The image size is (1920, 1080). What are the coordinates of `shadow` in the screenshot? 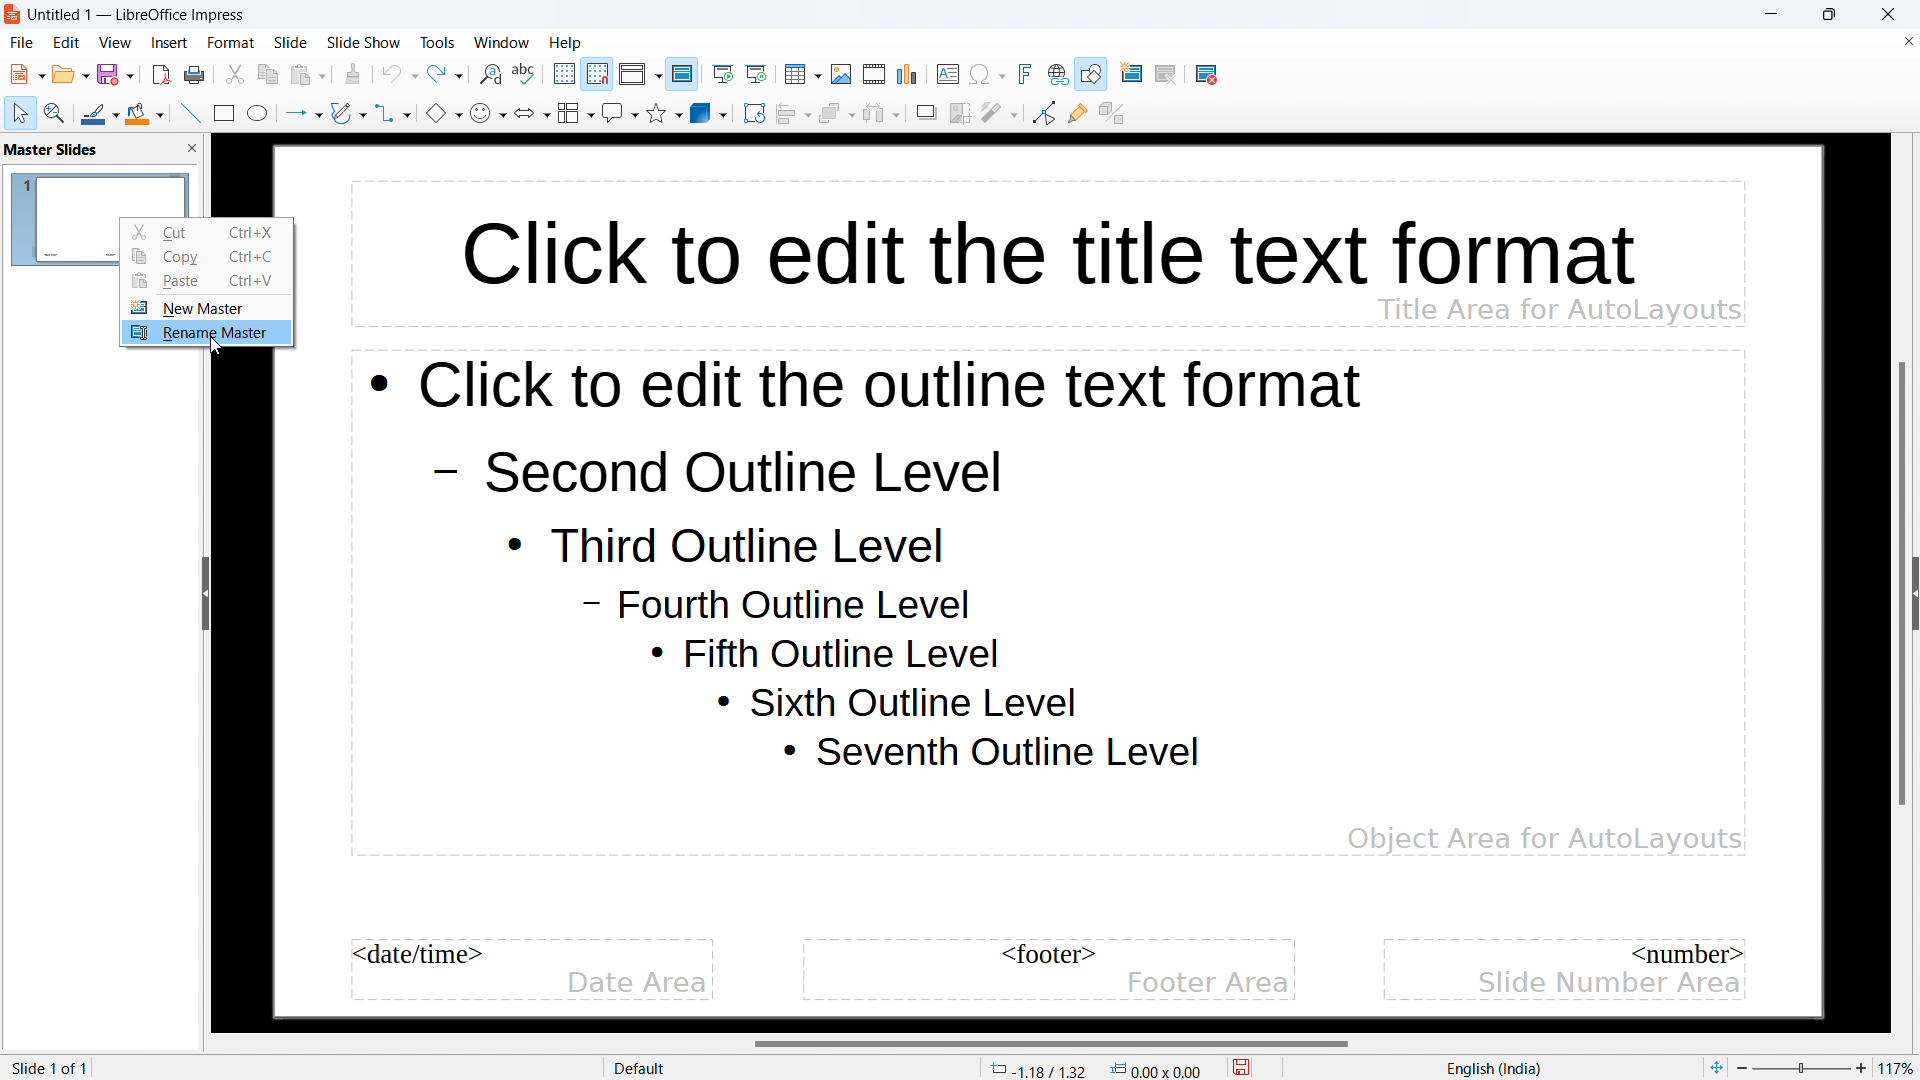 It's located at (927, 112).